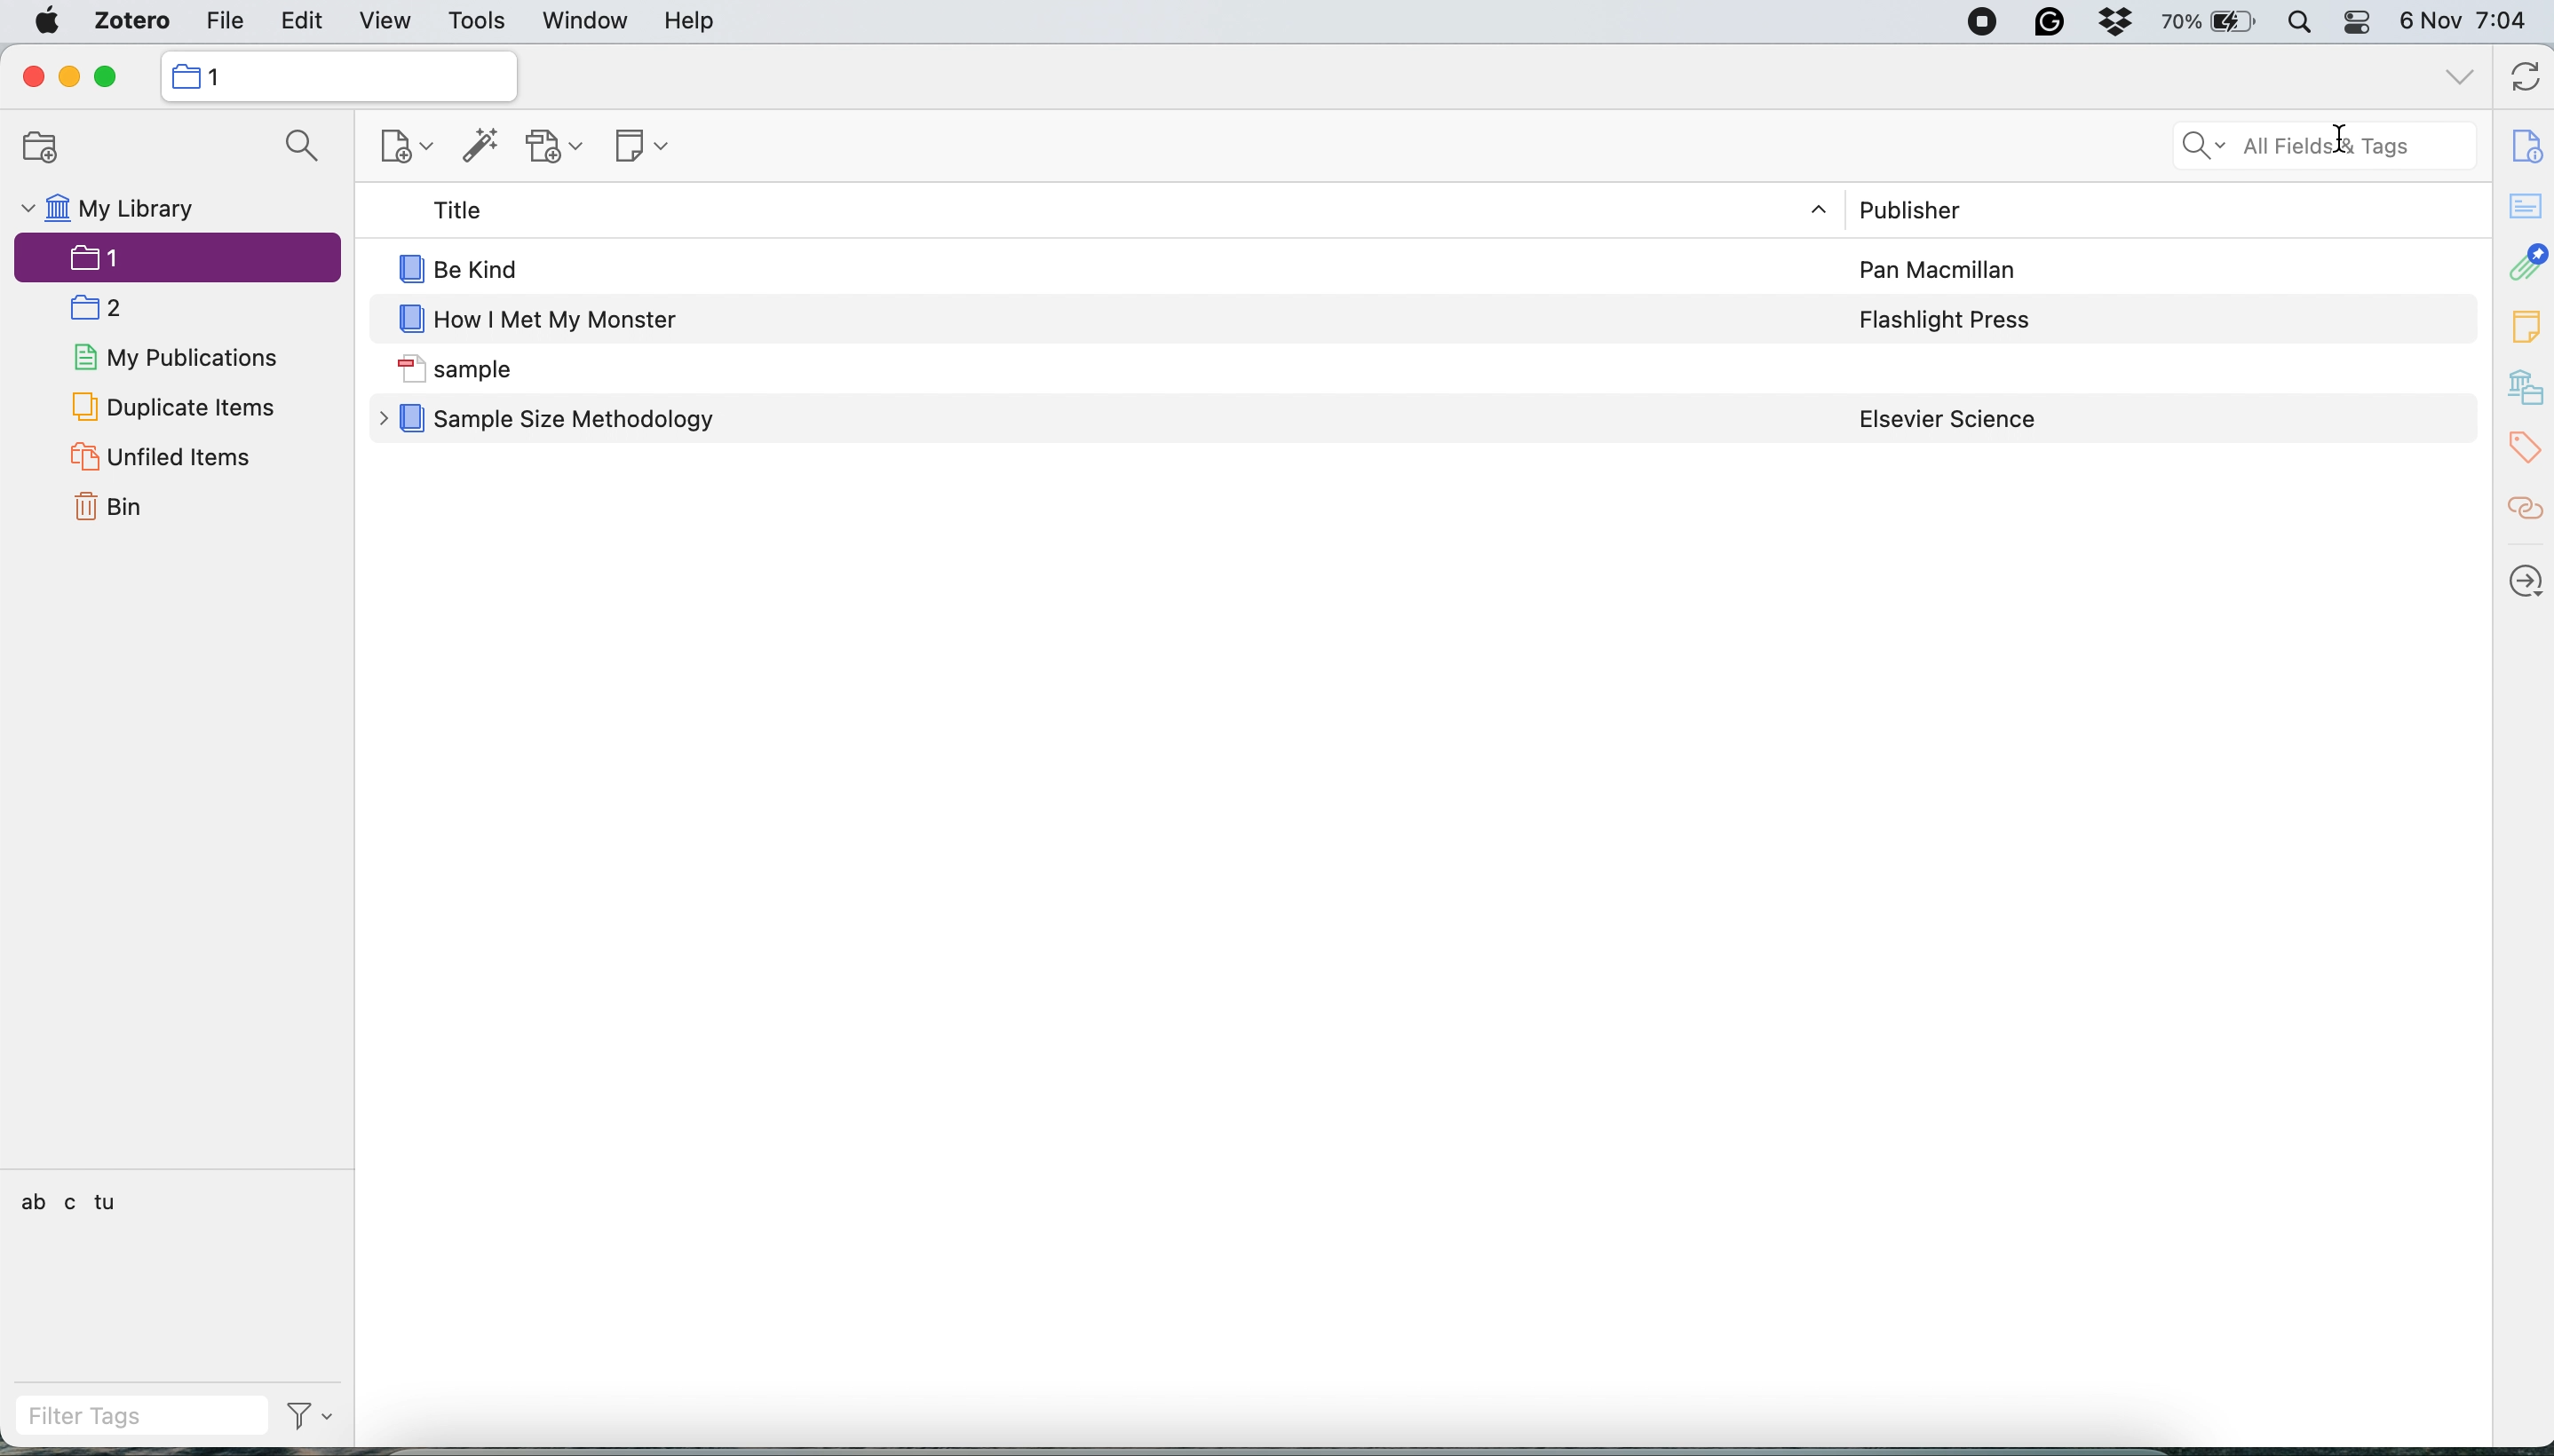  What do you see at coordinates (2525, 326) in the screenshot?
I see `note` at bounding box center [2525, 326].